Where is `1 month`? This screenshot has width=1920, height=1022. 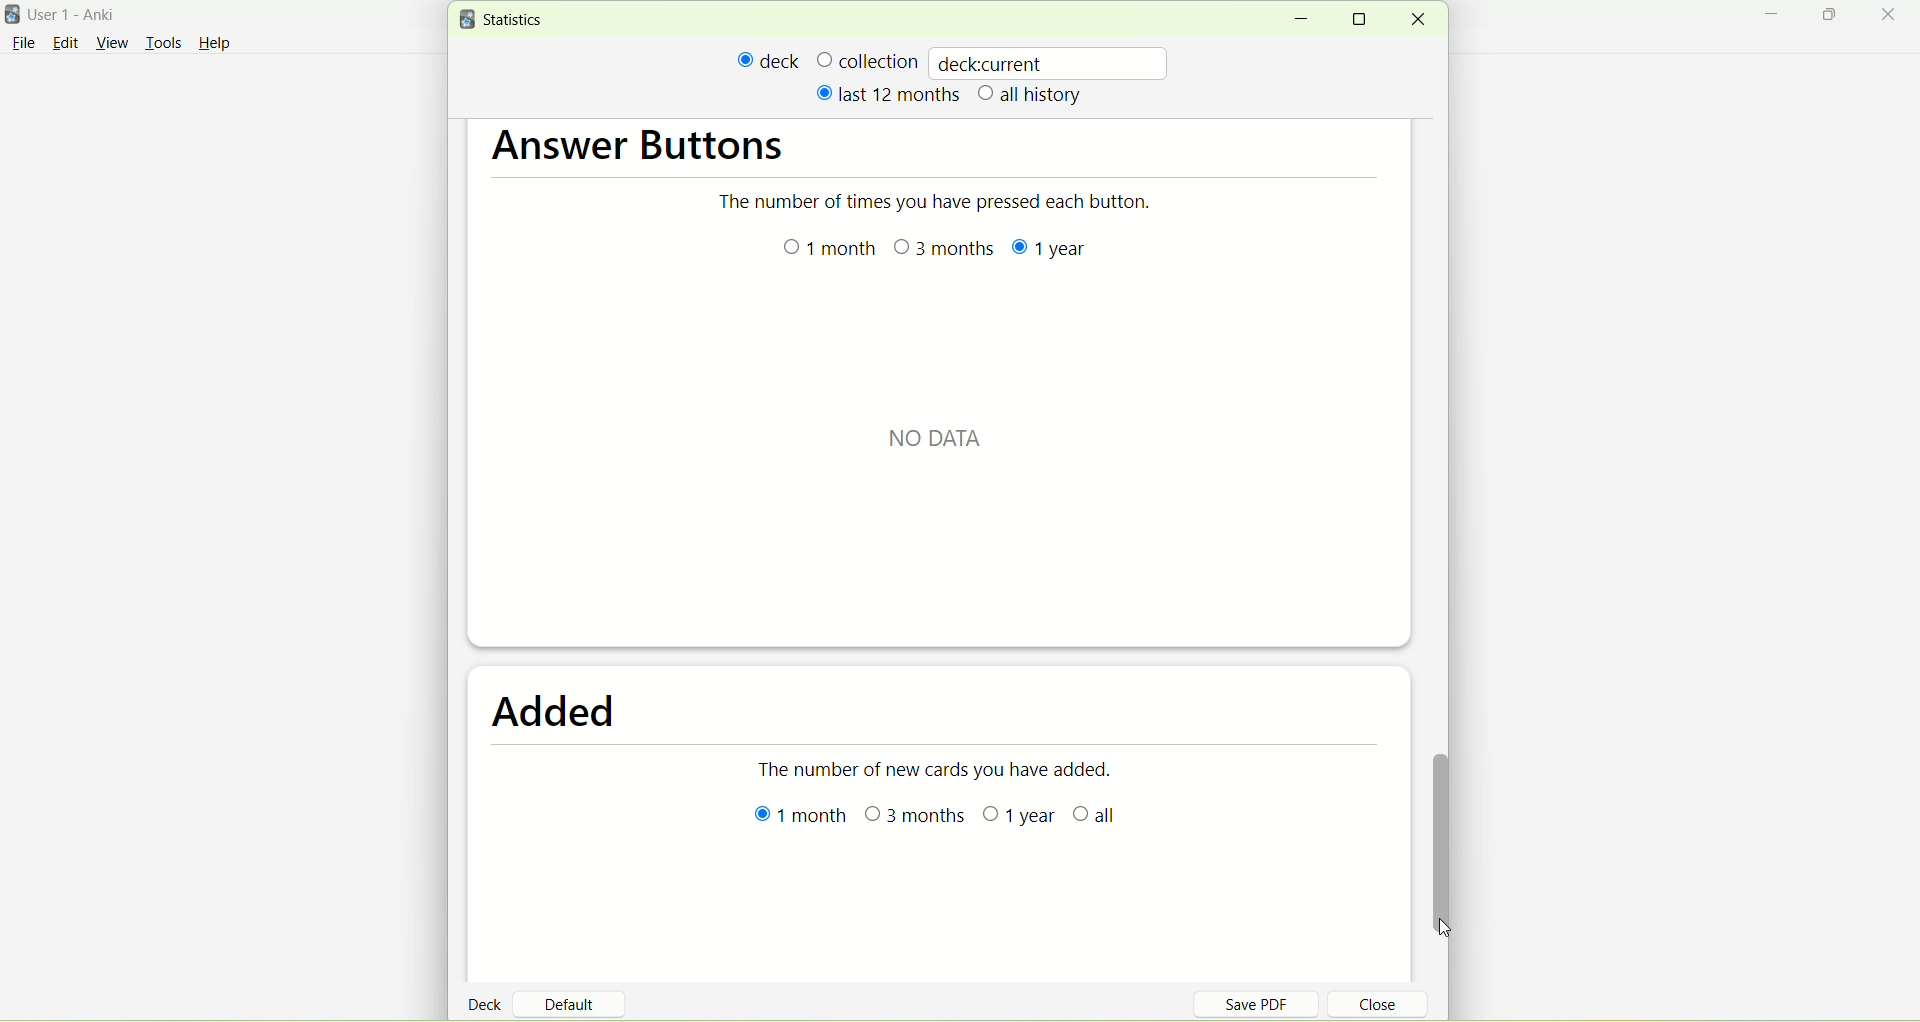 1 month is located at coordinates (801, 819).